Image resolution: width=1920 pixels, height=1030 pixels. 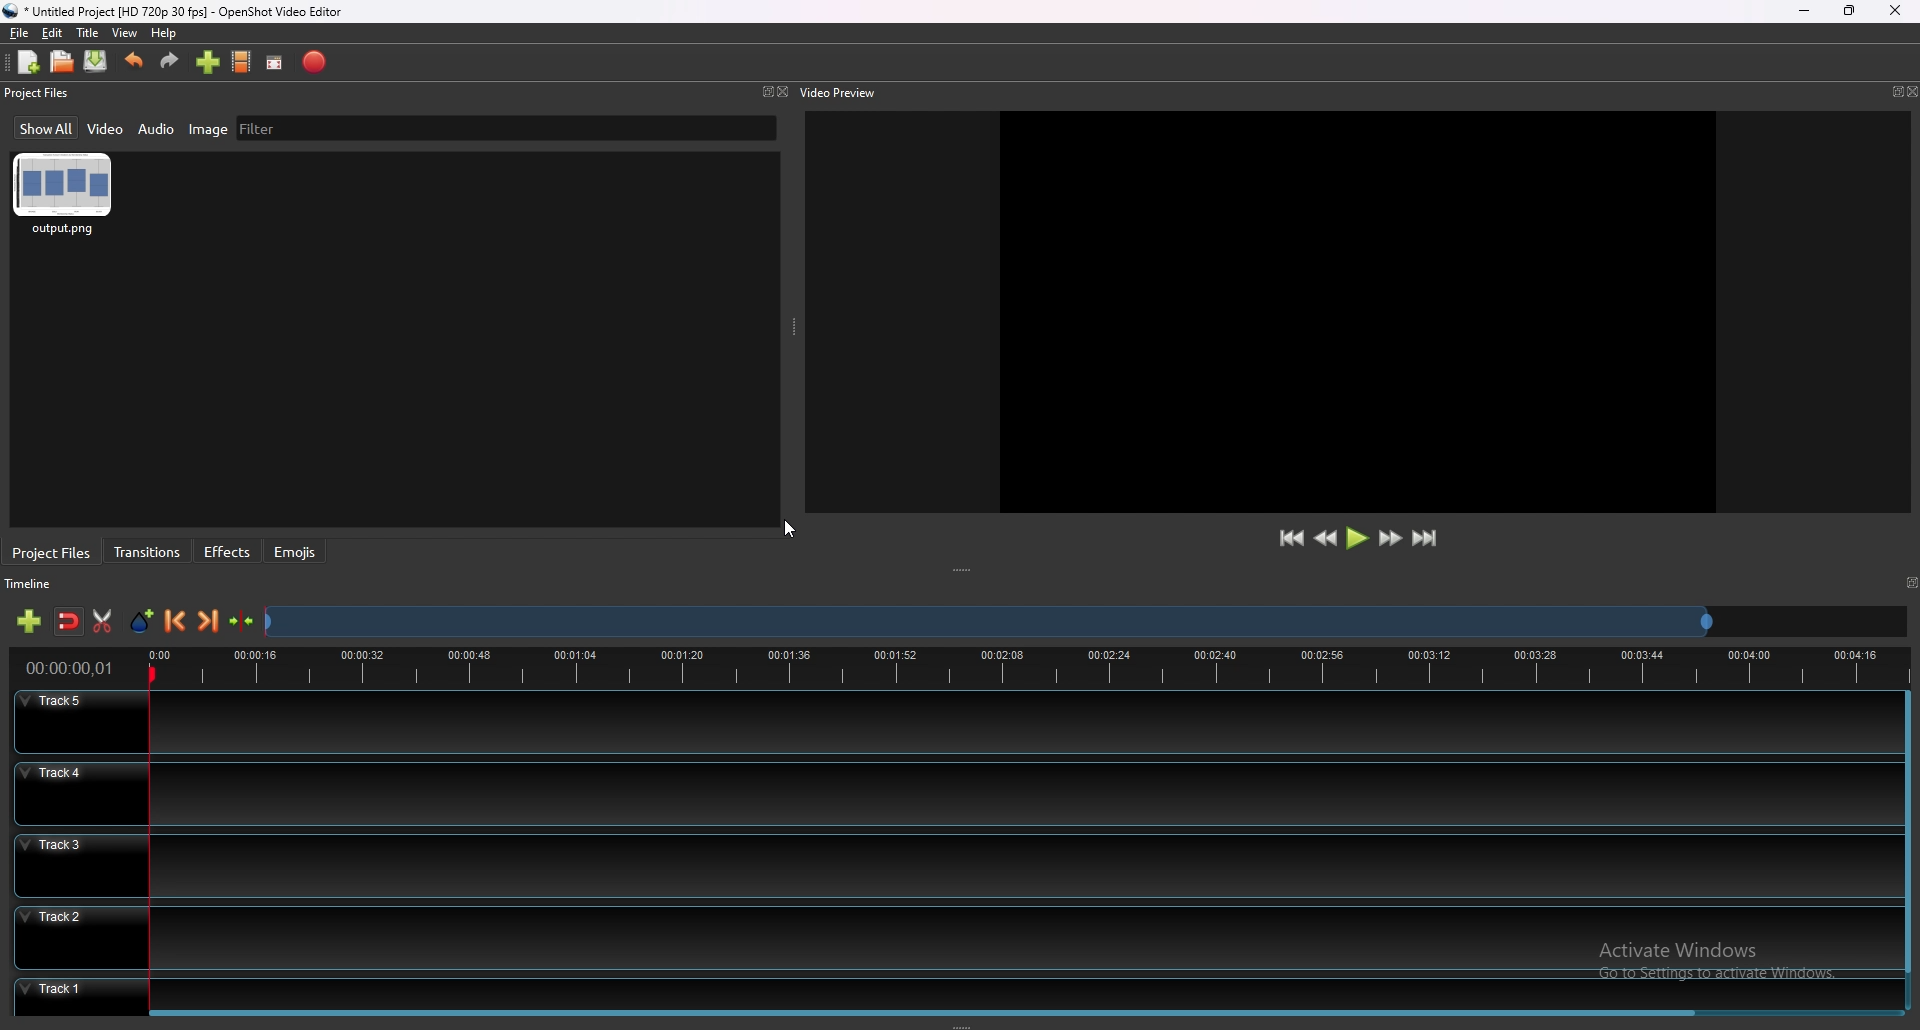 I want to click on pop out, so click(x=1895, y=92).